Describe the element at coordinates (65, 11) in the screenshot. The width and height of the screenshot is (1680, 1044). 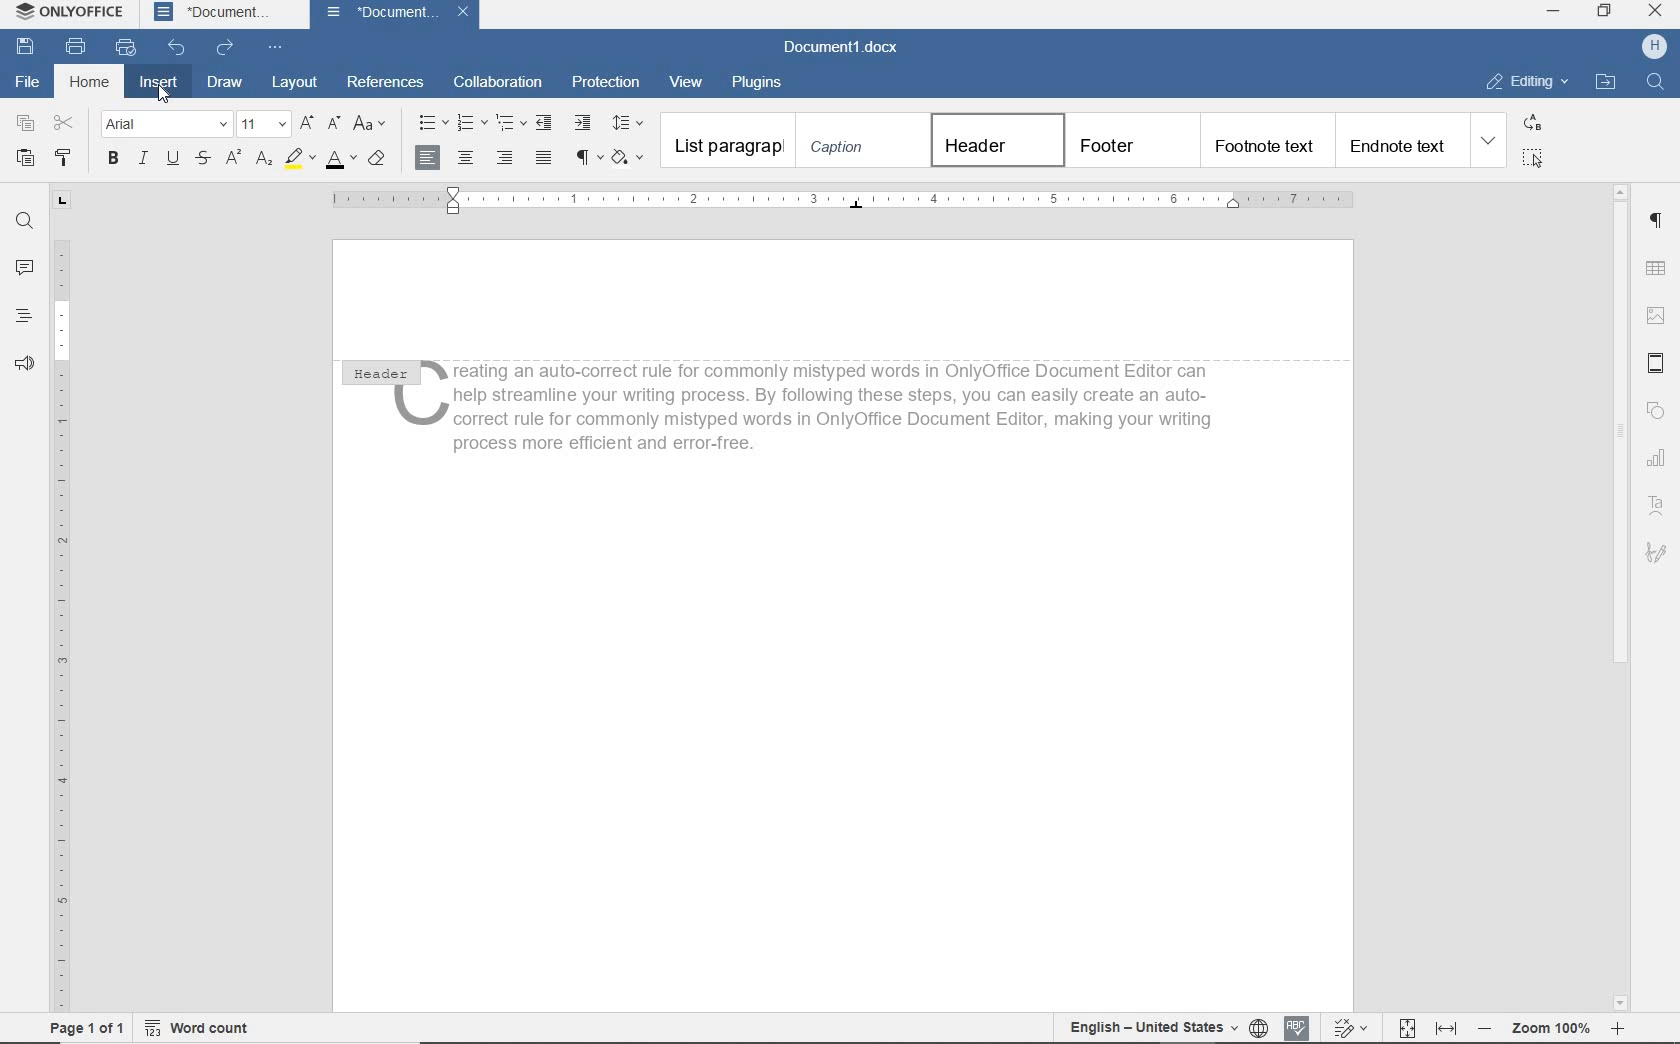
I see `SYSTEM NAME` at that location.